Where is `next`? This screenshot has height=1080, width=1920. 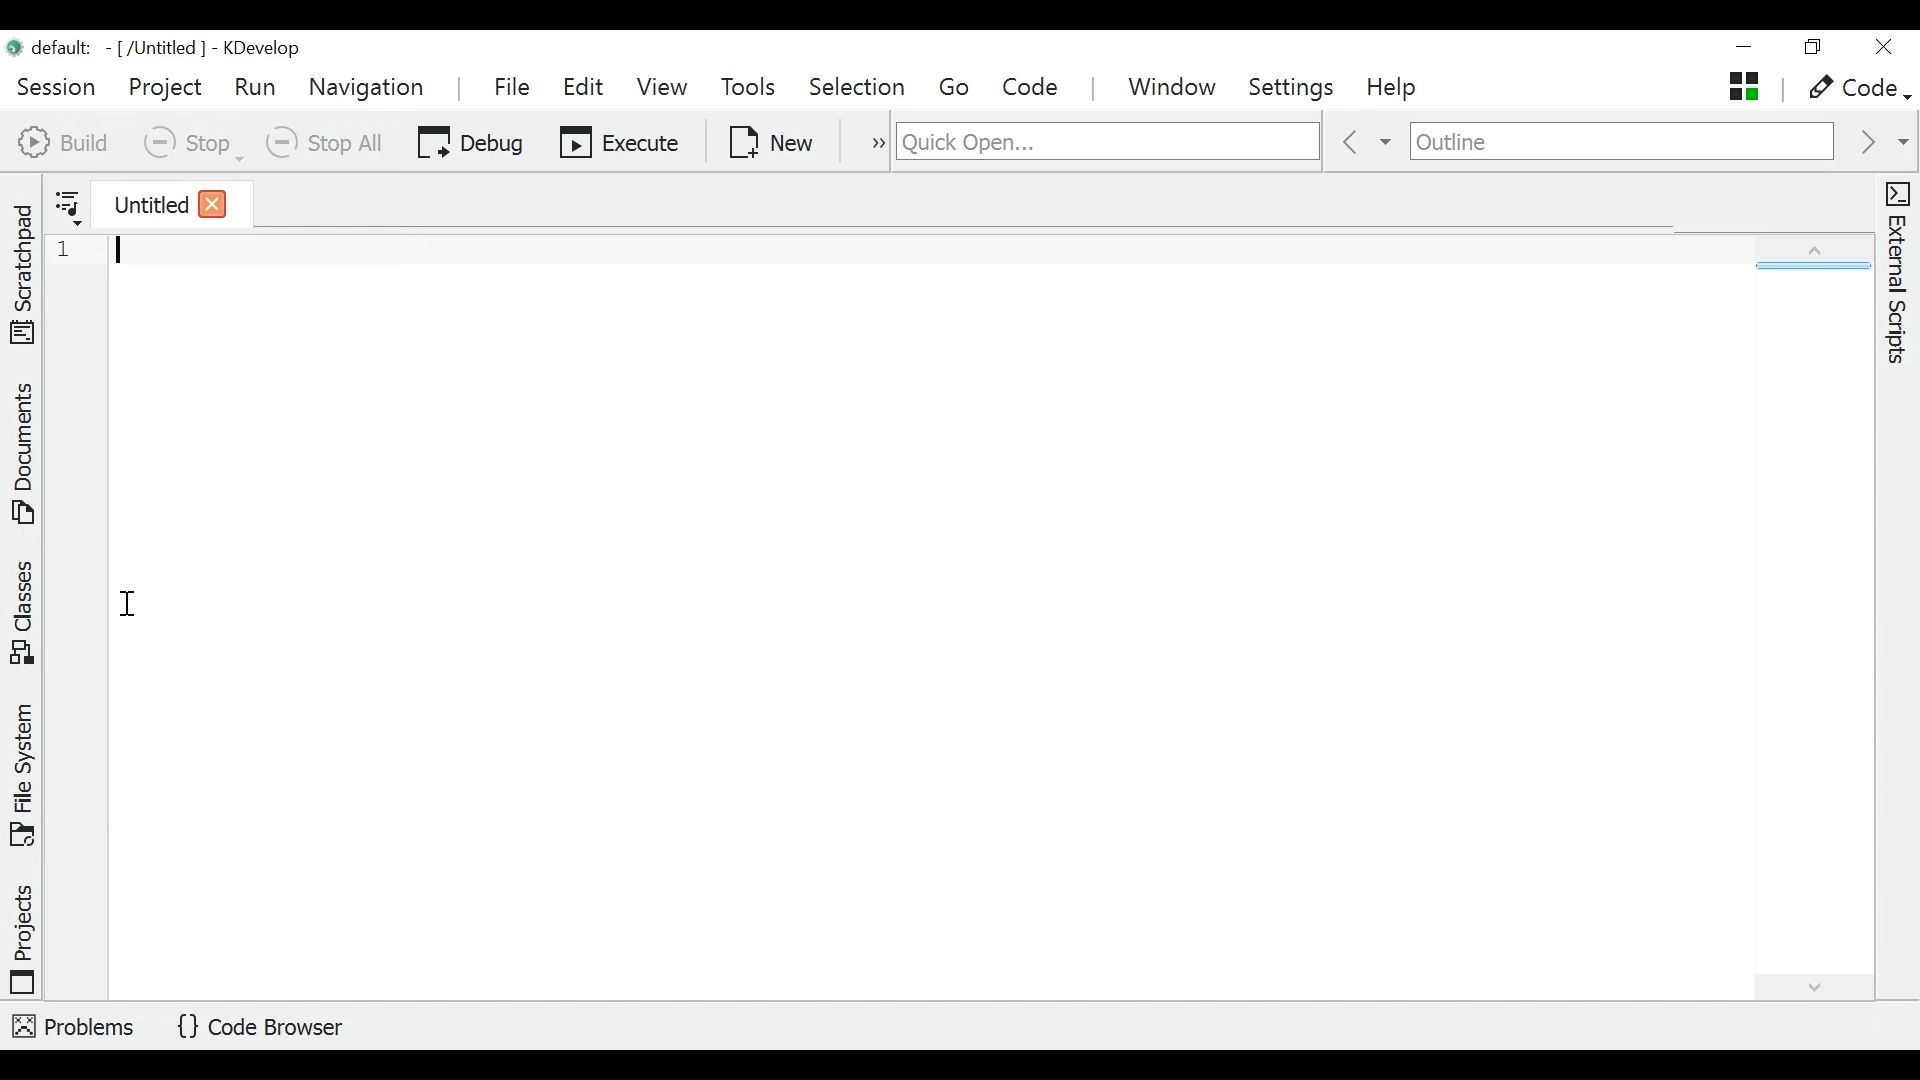 next is located at coordinates (1885, 143).